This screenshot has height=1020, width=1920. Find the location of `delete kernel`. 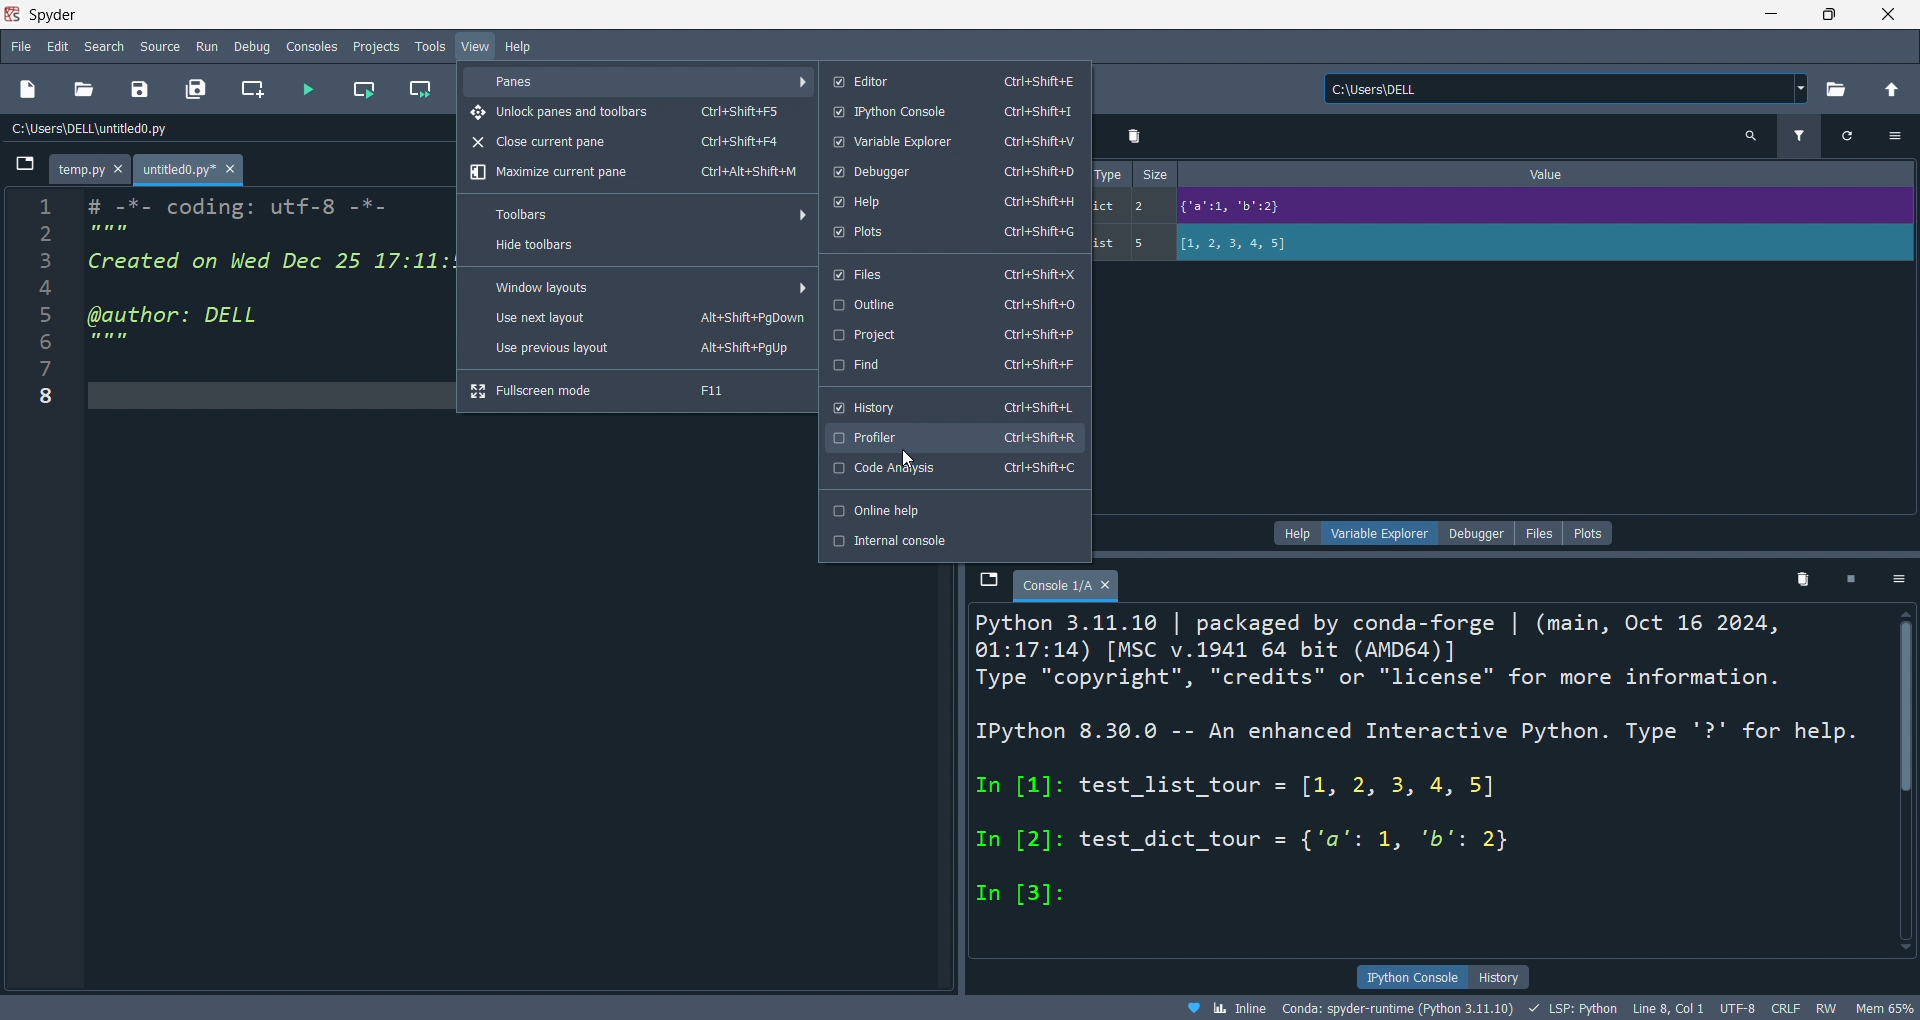

delete kernel is located at coordinates (1850, 582).